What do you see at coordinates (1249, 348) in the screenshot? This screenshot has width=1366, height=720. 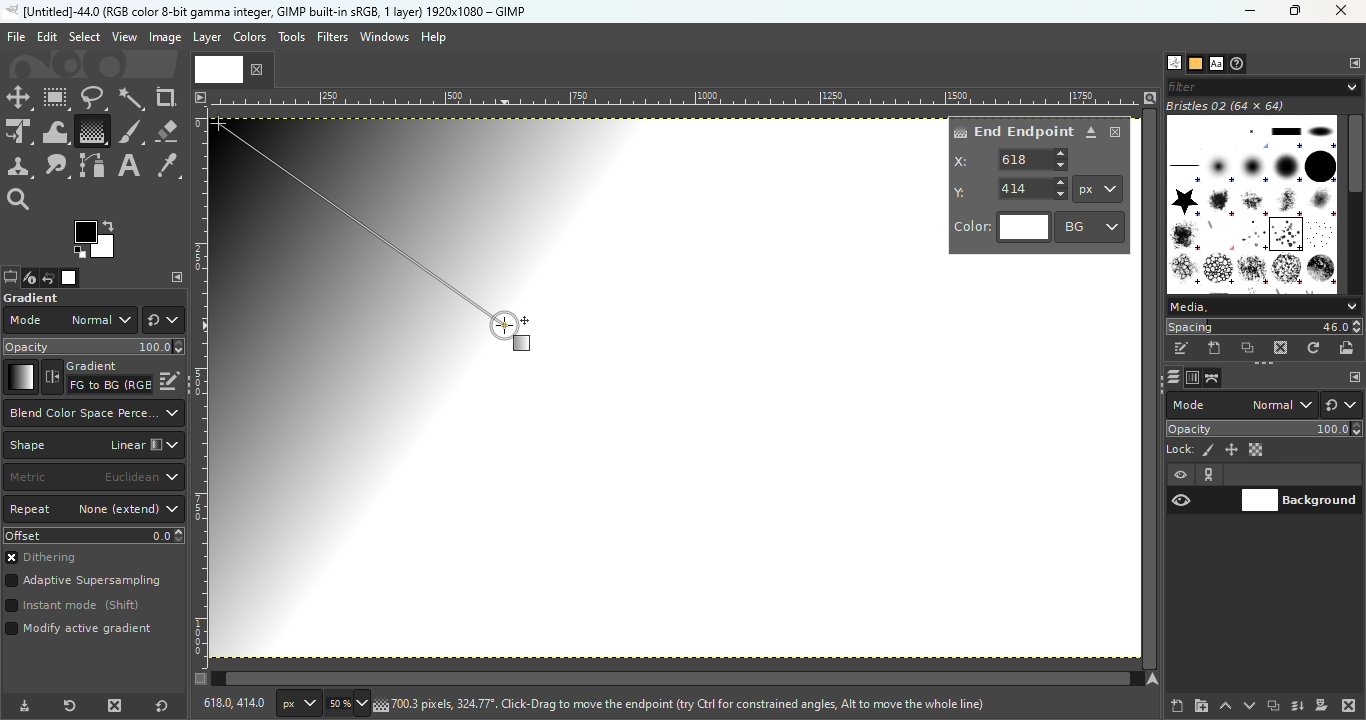 I see `Duplicate this brush` at bounding box center [1249, 348].